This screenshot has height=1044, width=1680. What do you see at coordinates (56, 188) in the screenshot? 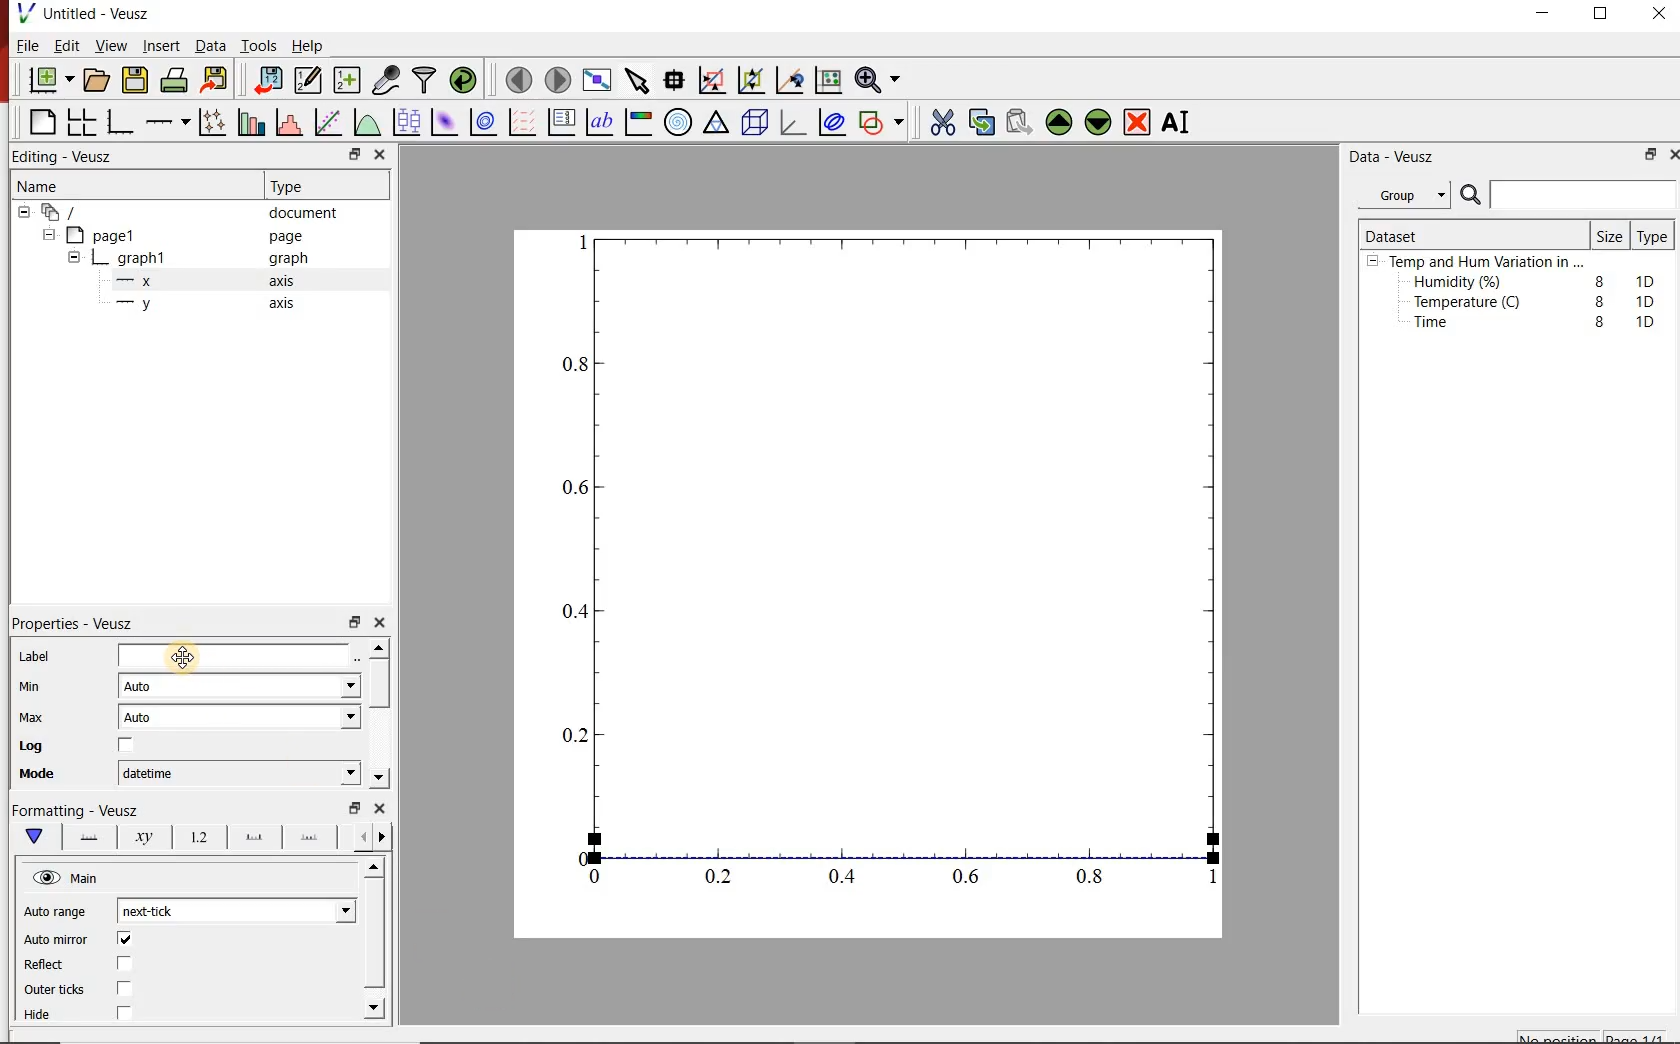
I see `Name` at bounding box center [56, 188].